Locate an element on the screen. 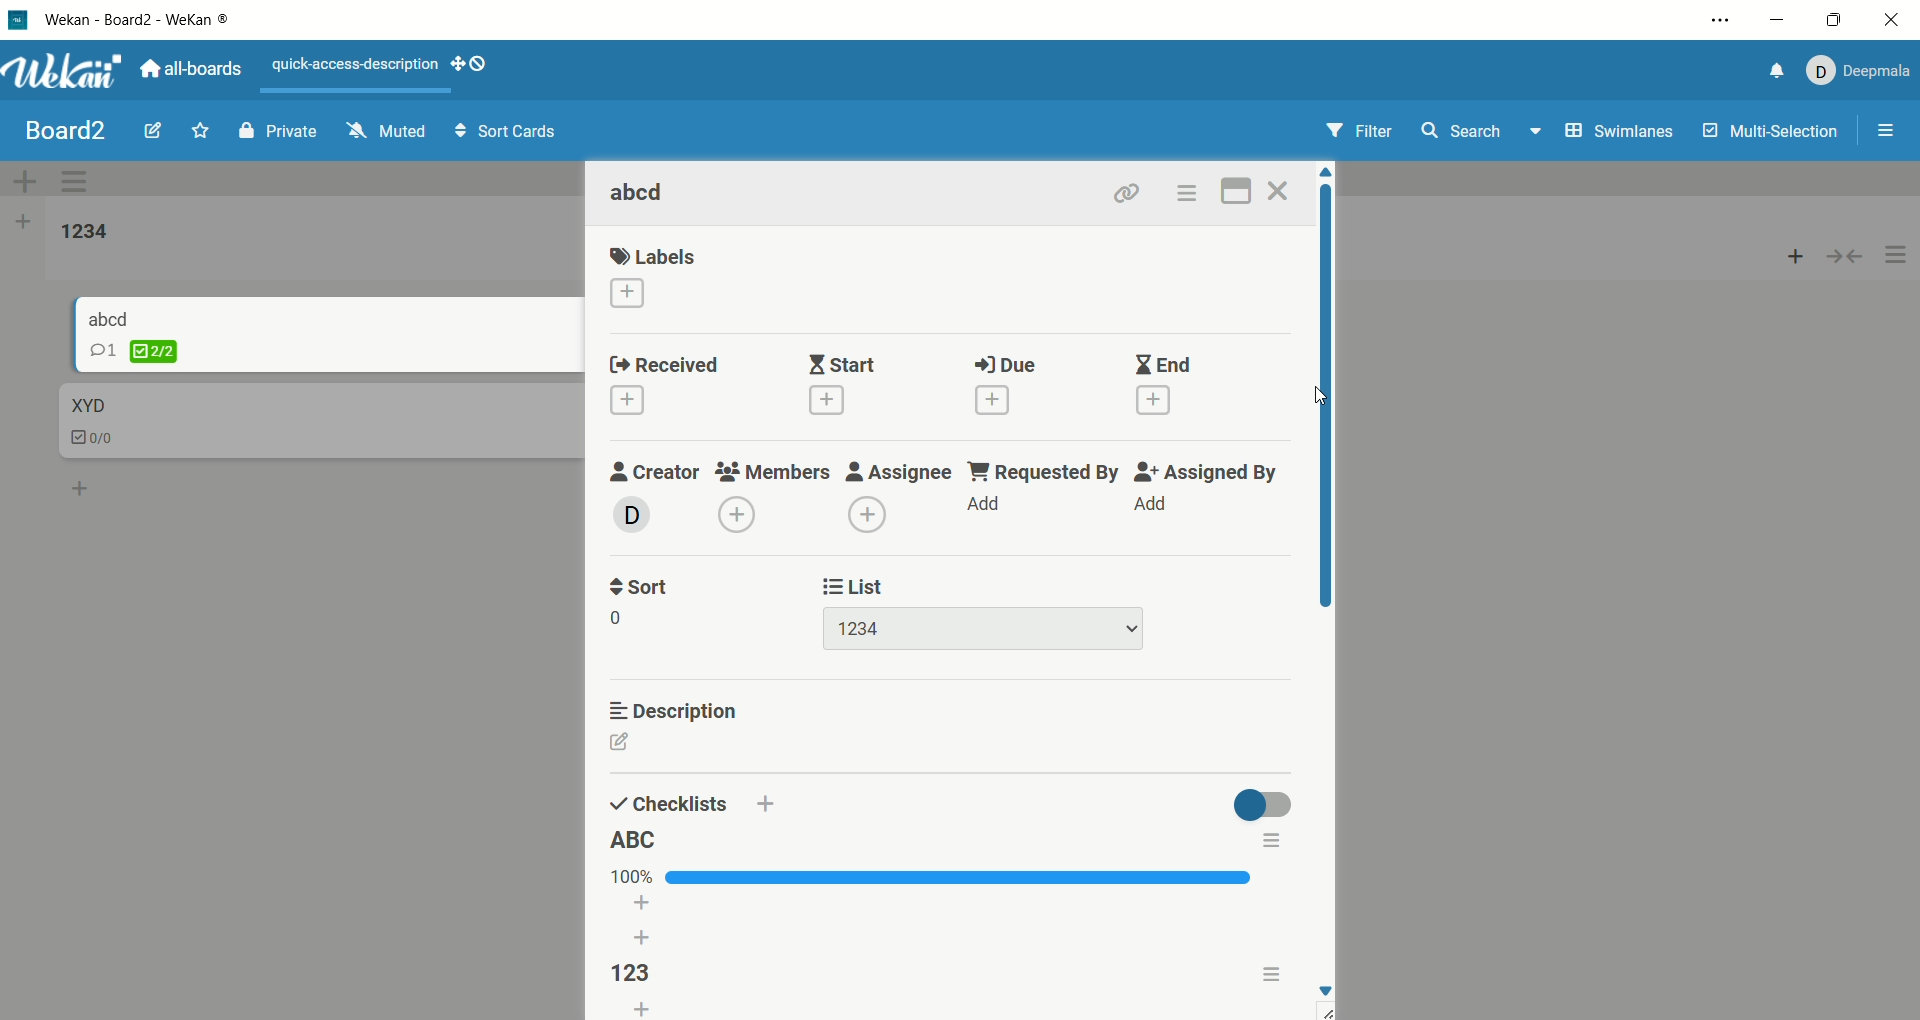 Image resolution: width=1920 pixels, height=1020 pixels. progress is located at coordinates (933, 876).